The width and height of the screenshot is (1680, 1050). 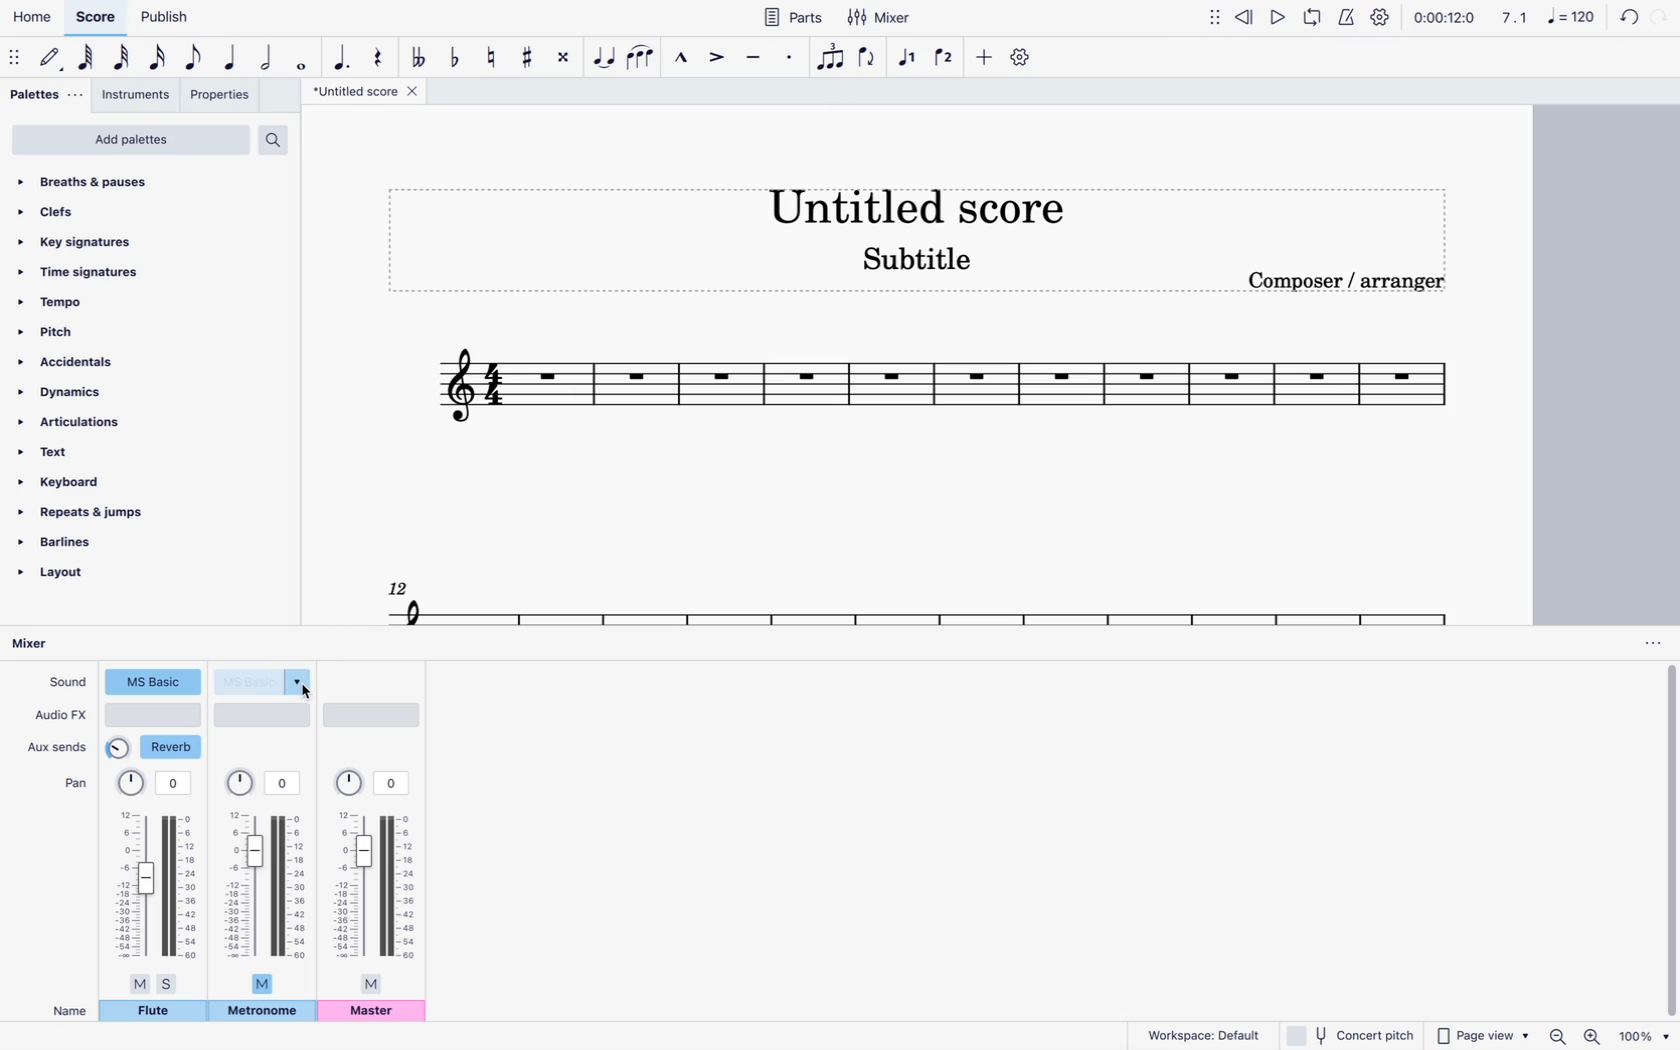 I want to click on zoom out, so click(x=1557, y=1035).